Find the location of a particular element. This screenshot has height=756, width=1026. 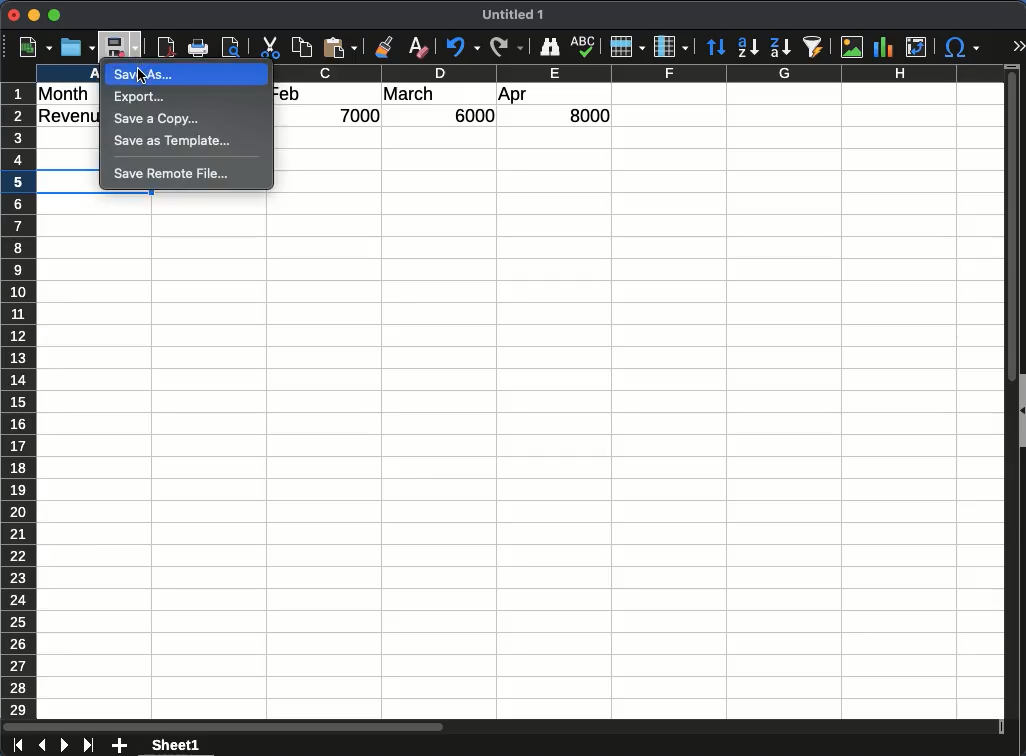

open is located at coordinates (76, 48).